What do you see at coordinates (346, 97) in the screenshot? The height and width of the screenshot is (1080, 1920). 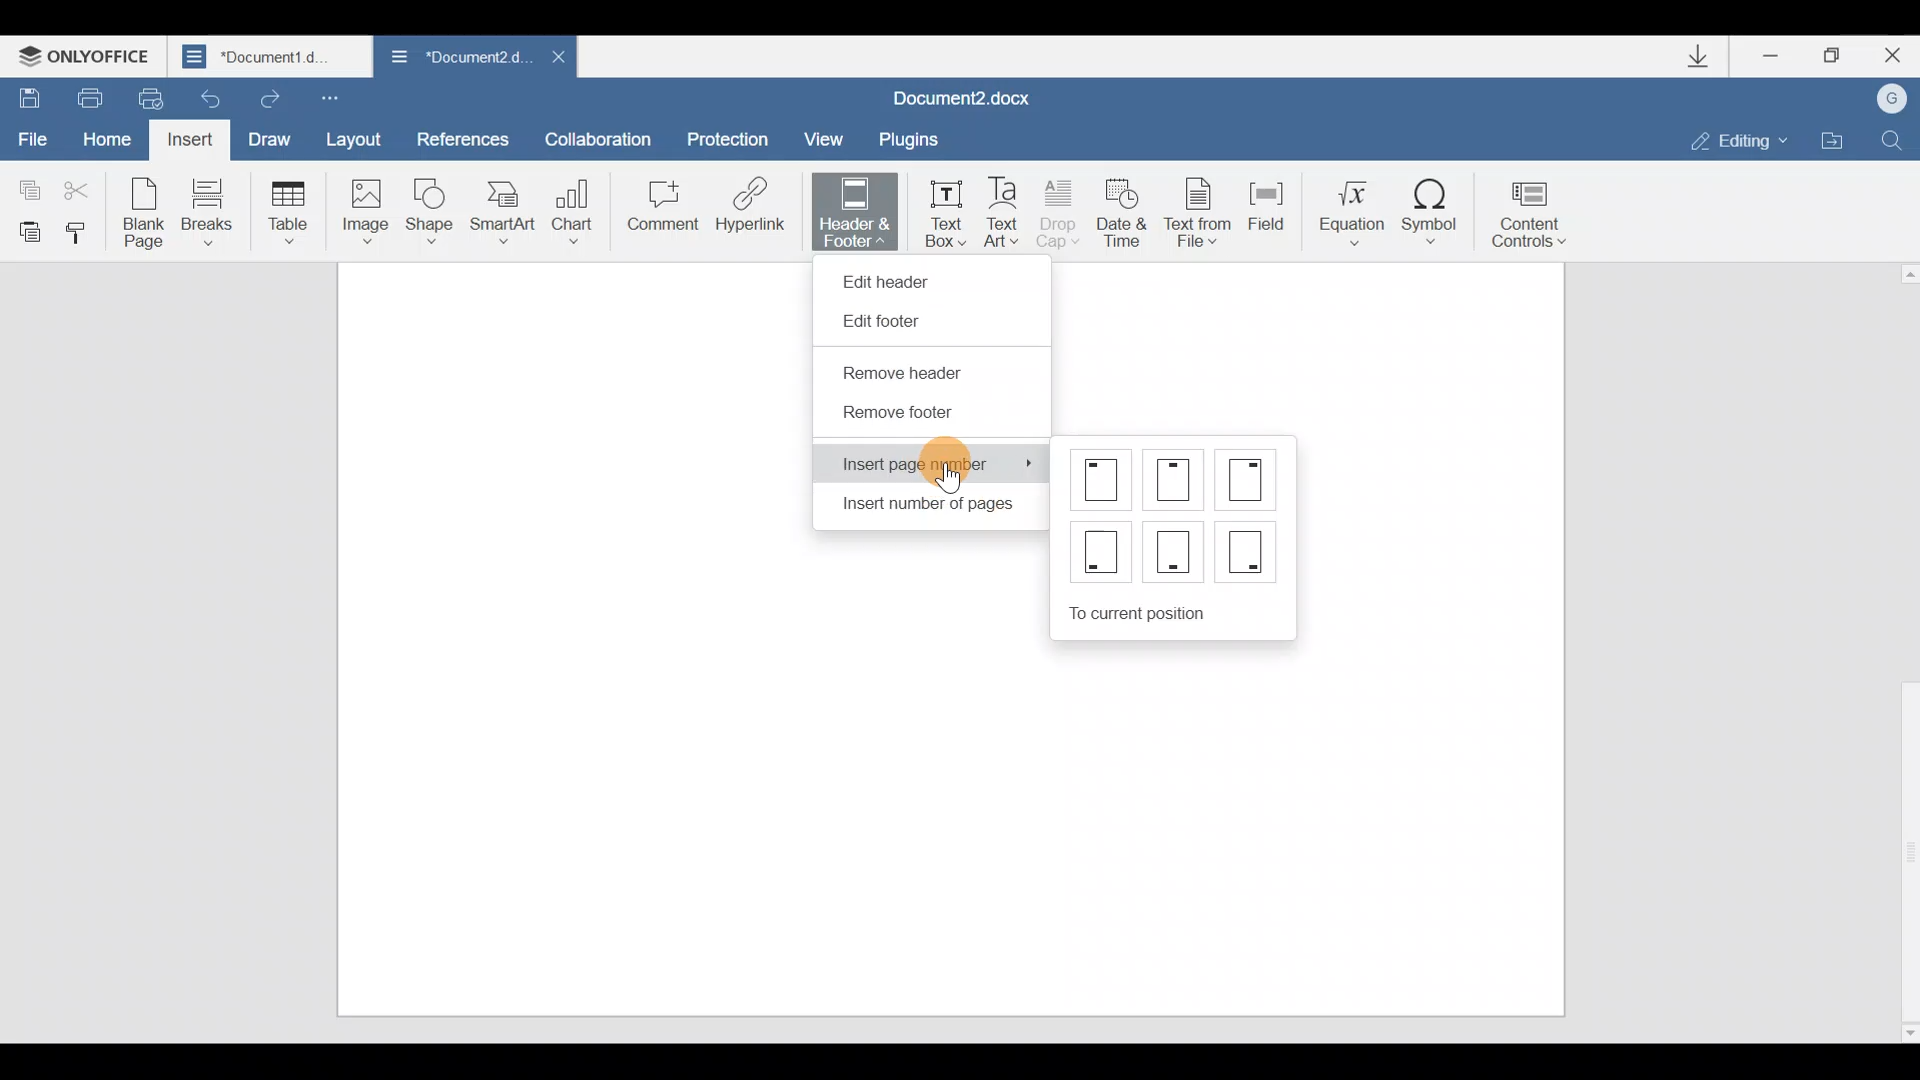 I see `Customize quick access toolbar` at bounding box center [346, 97].